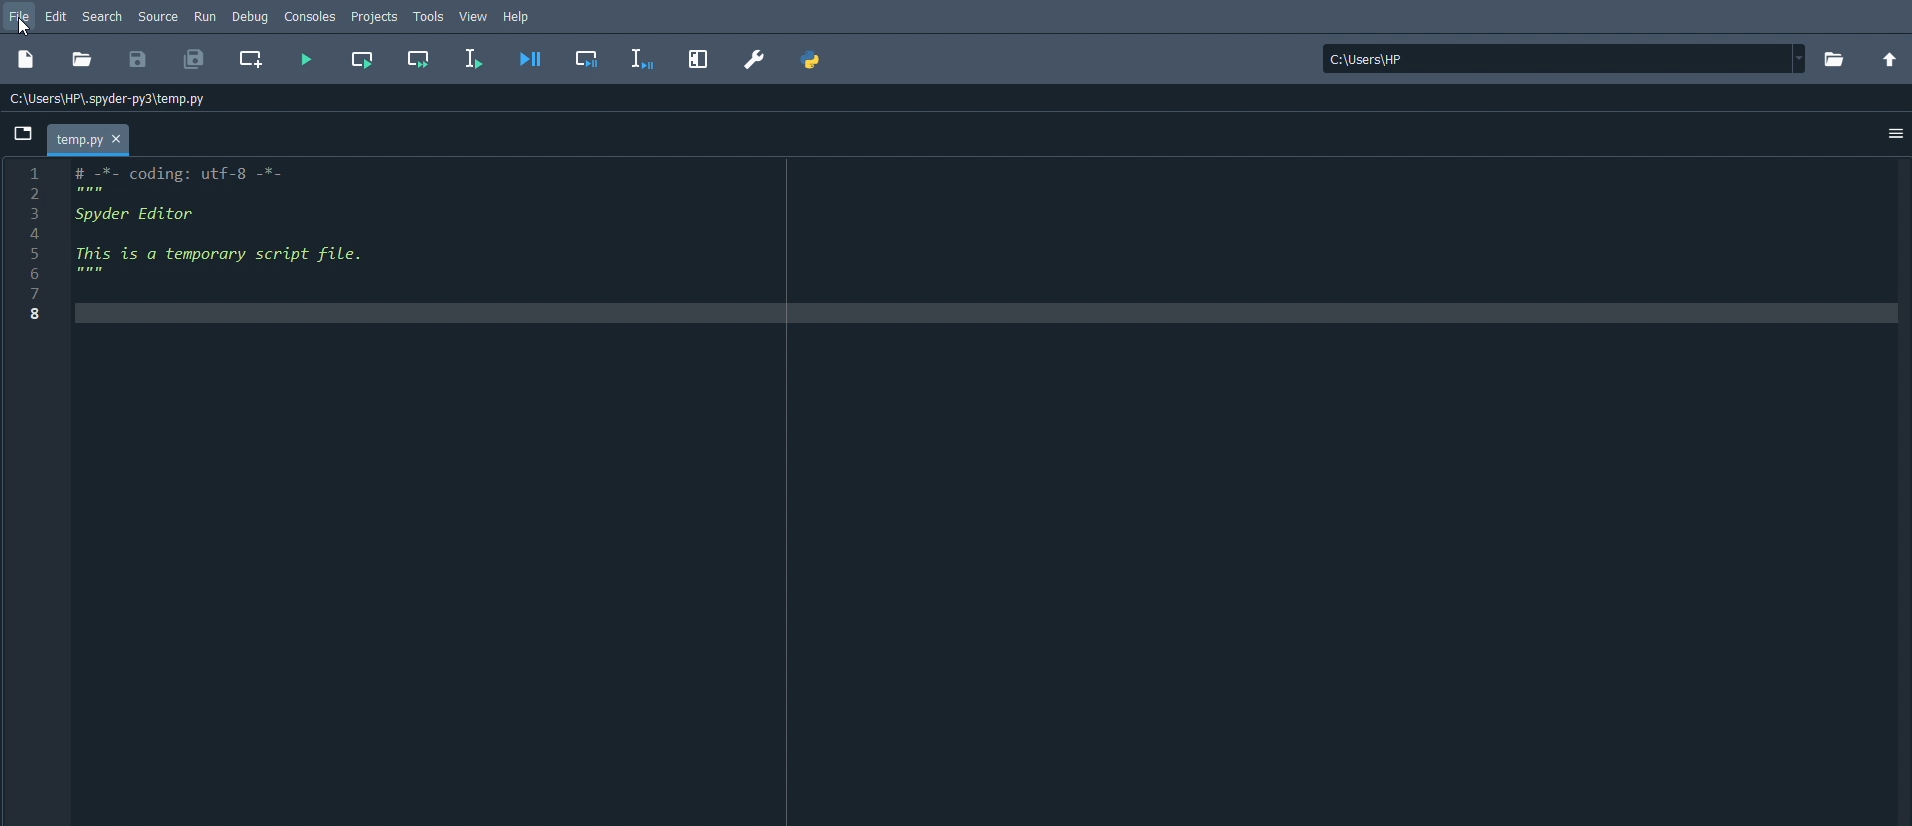  I want to click on Maximize current pane, so click(699, 57).